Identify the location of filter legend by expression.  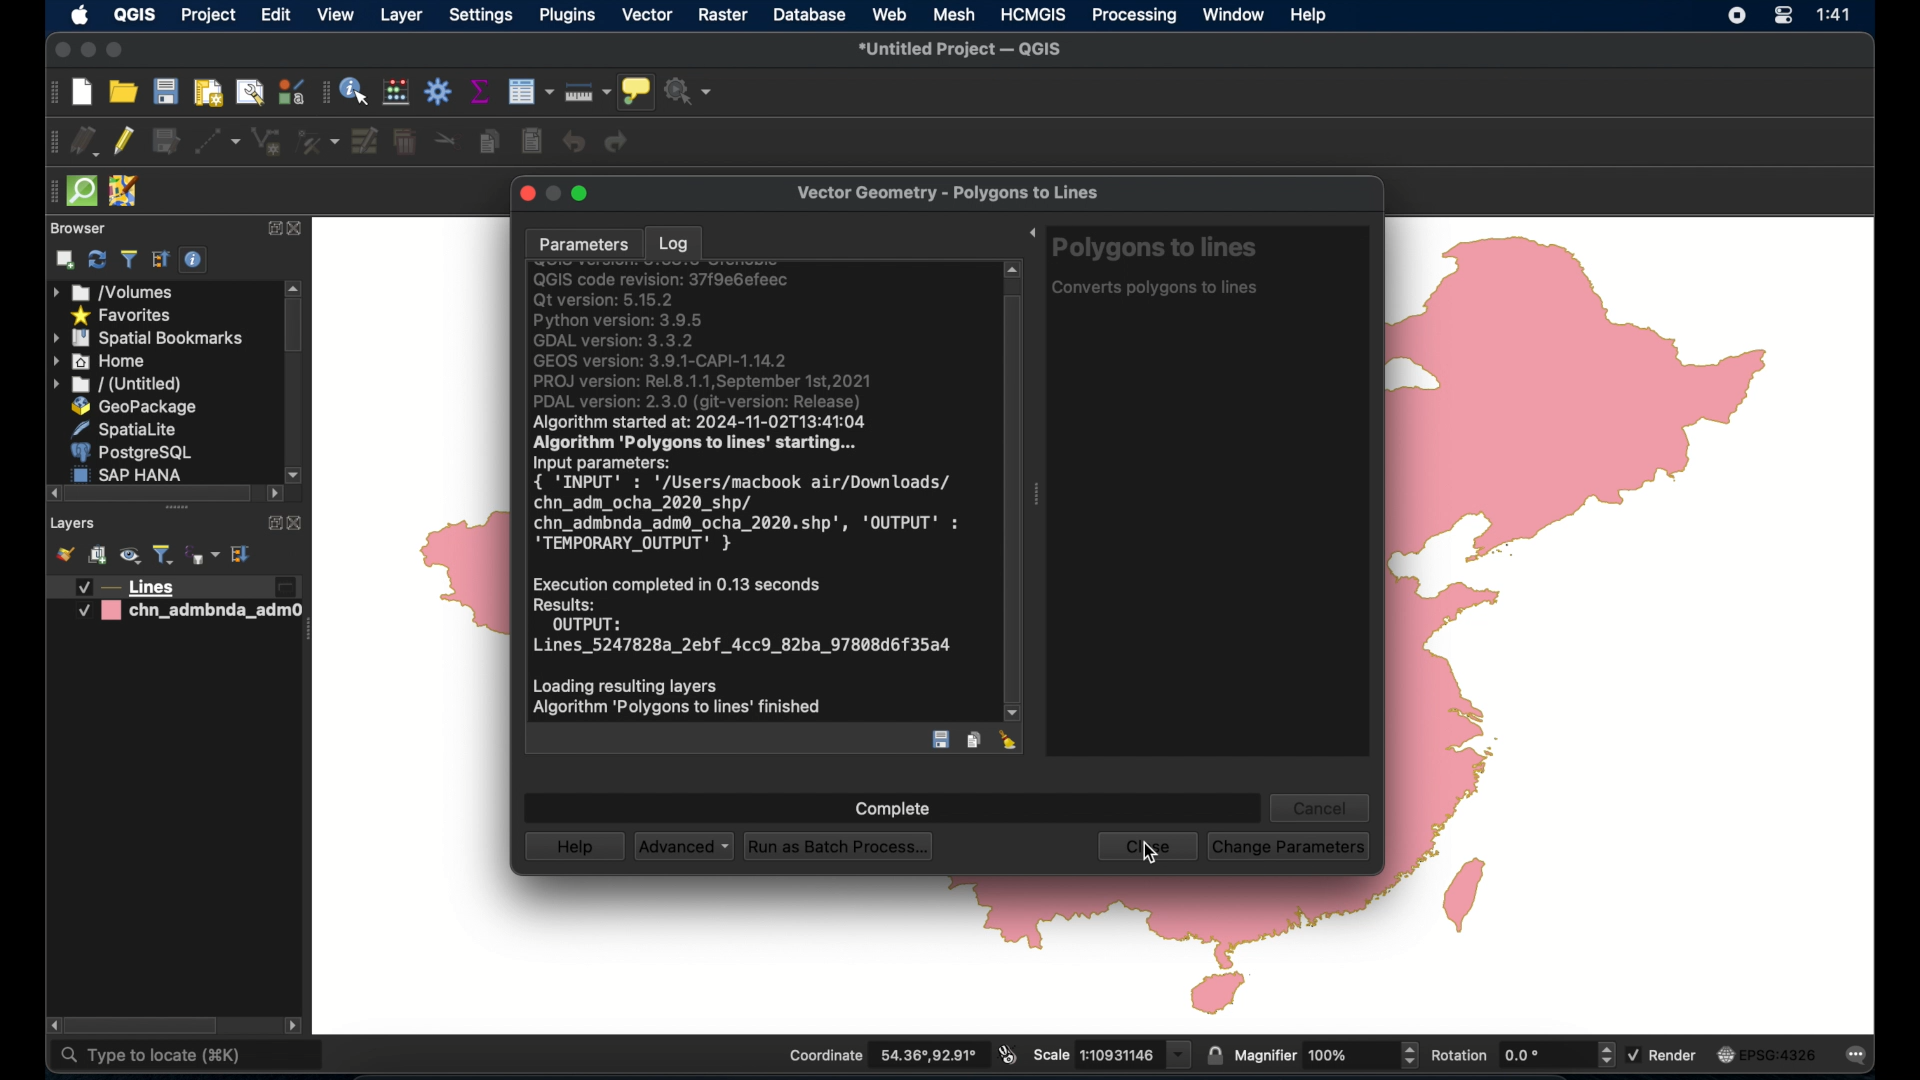
(201, 555).